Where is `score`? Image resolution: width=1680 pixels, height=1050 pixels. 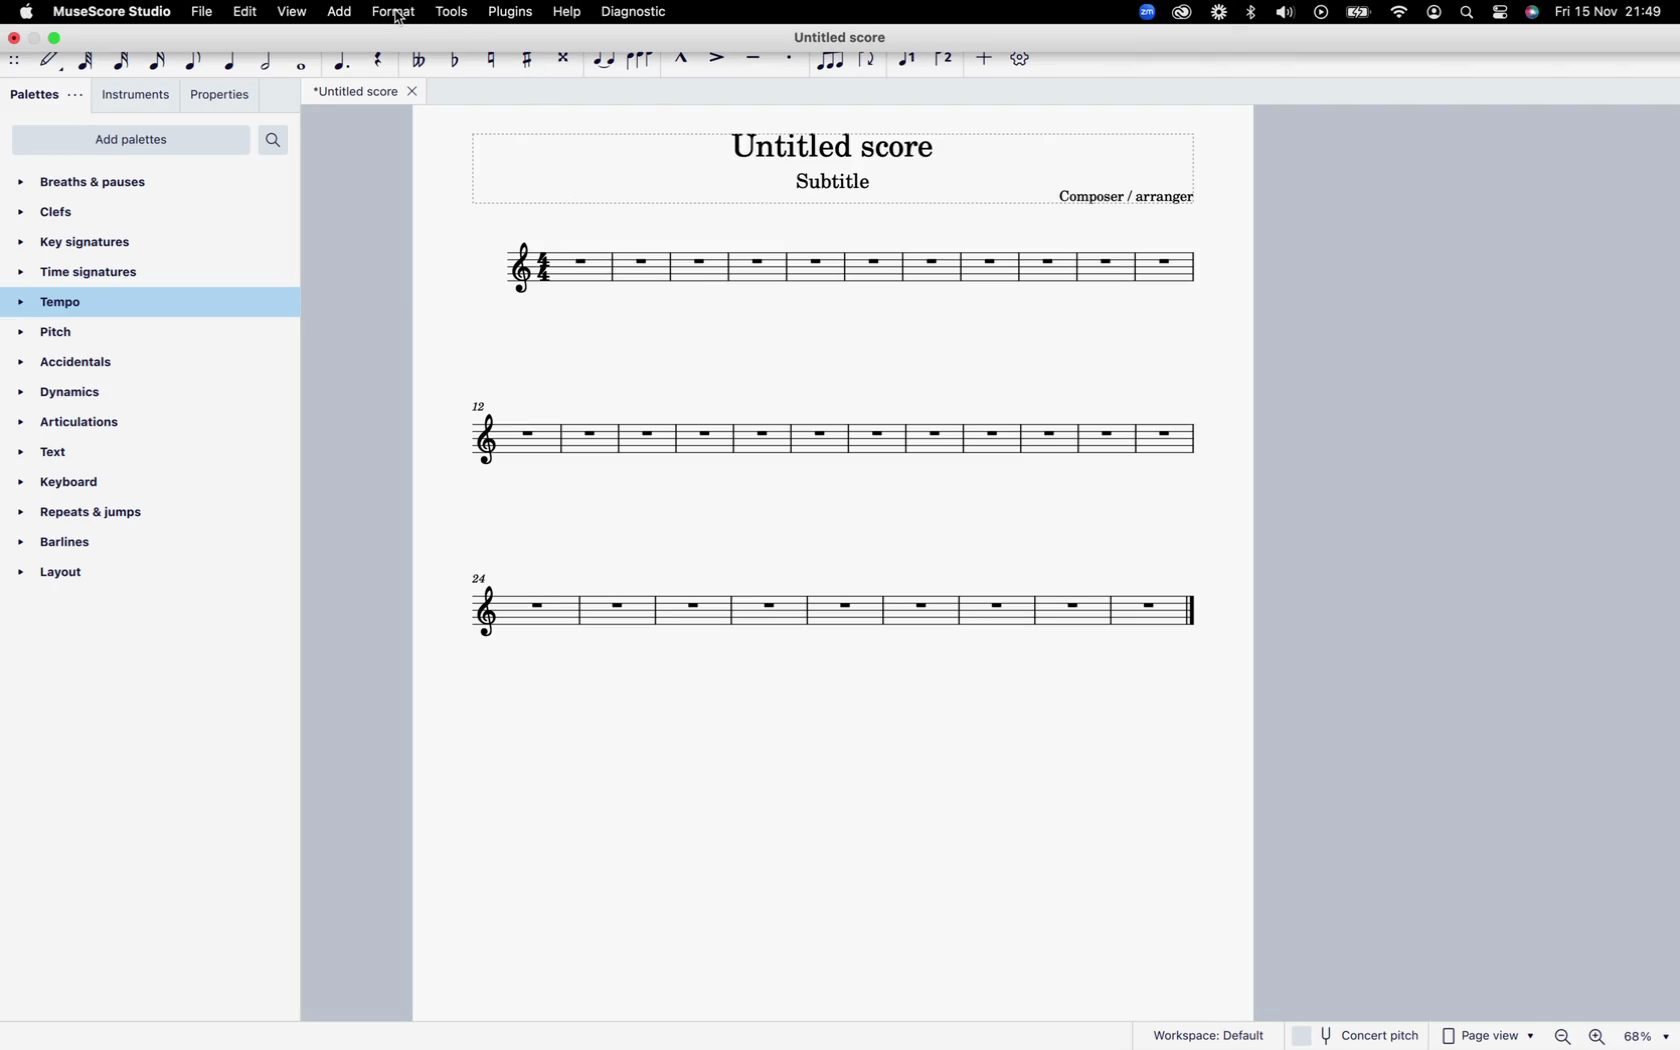
score is located at coordinates (842, 272).